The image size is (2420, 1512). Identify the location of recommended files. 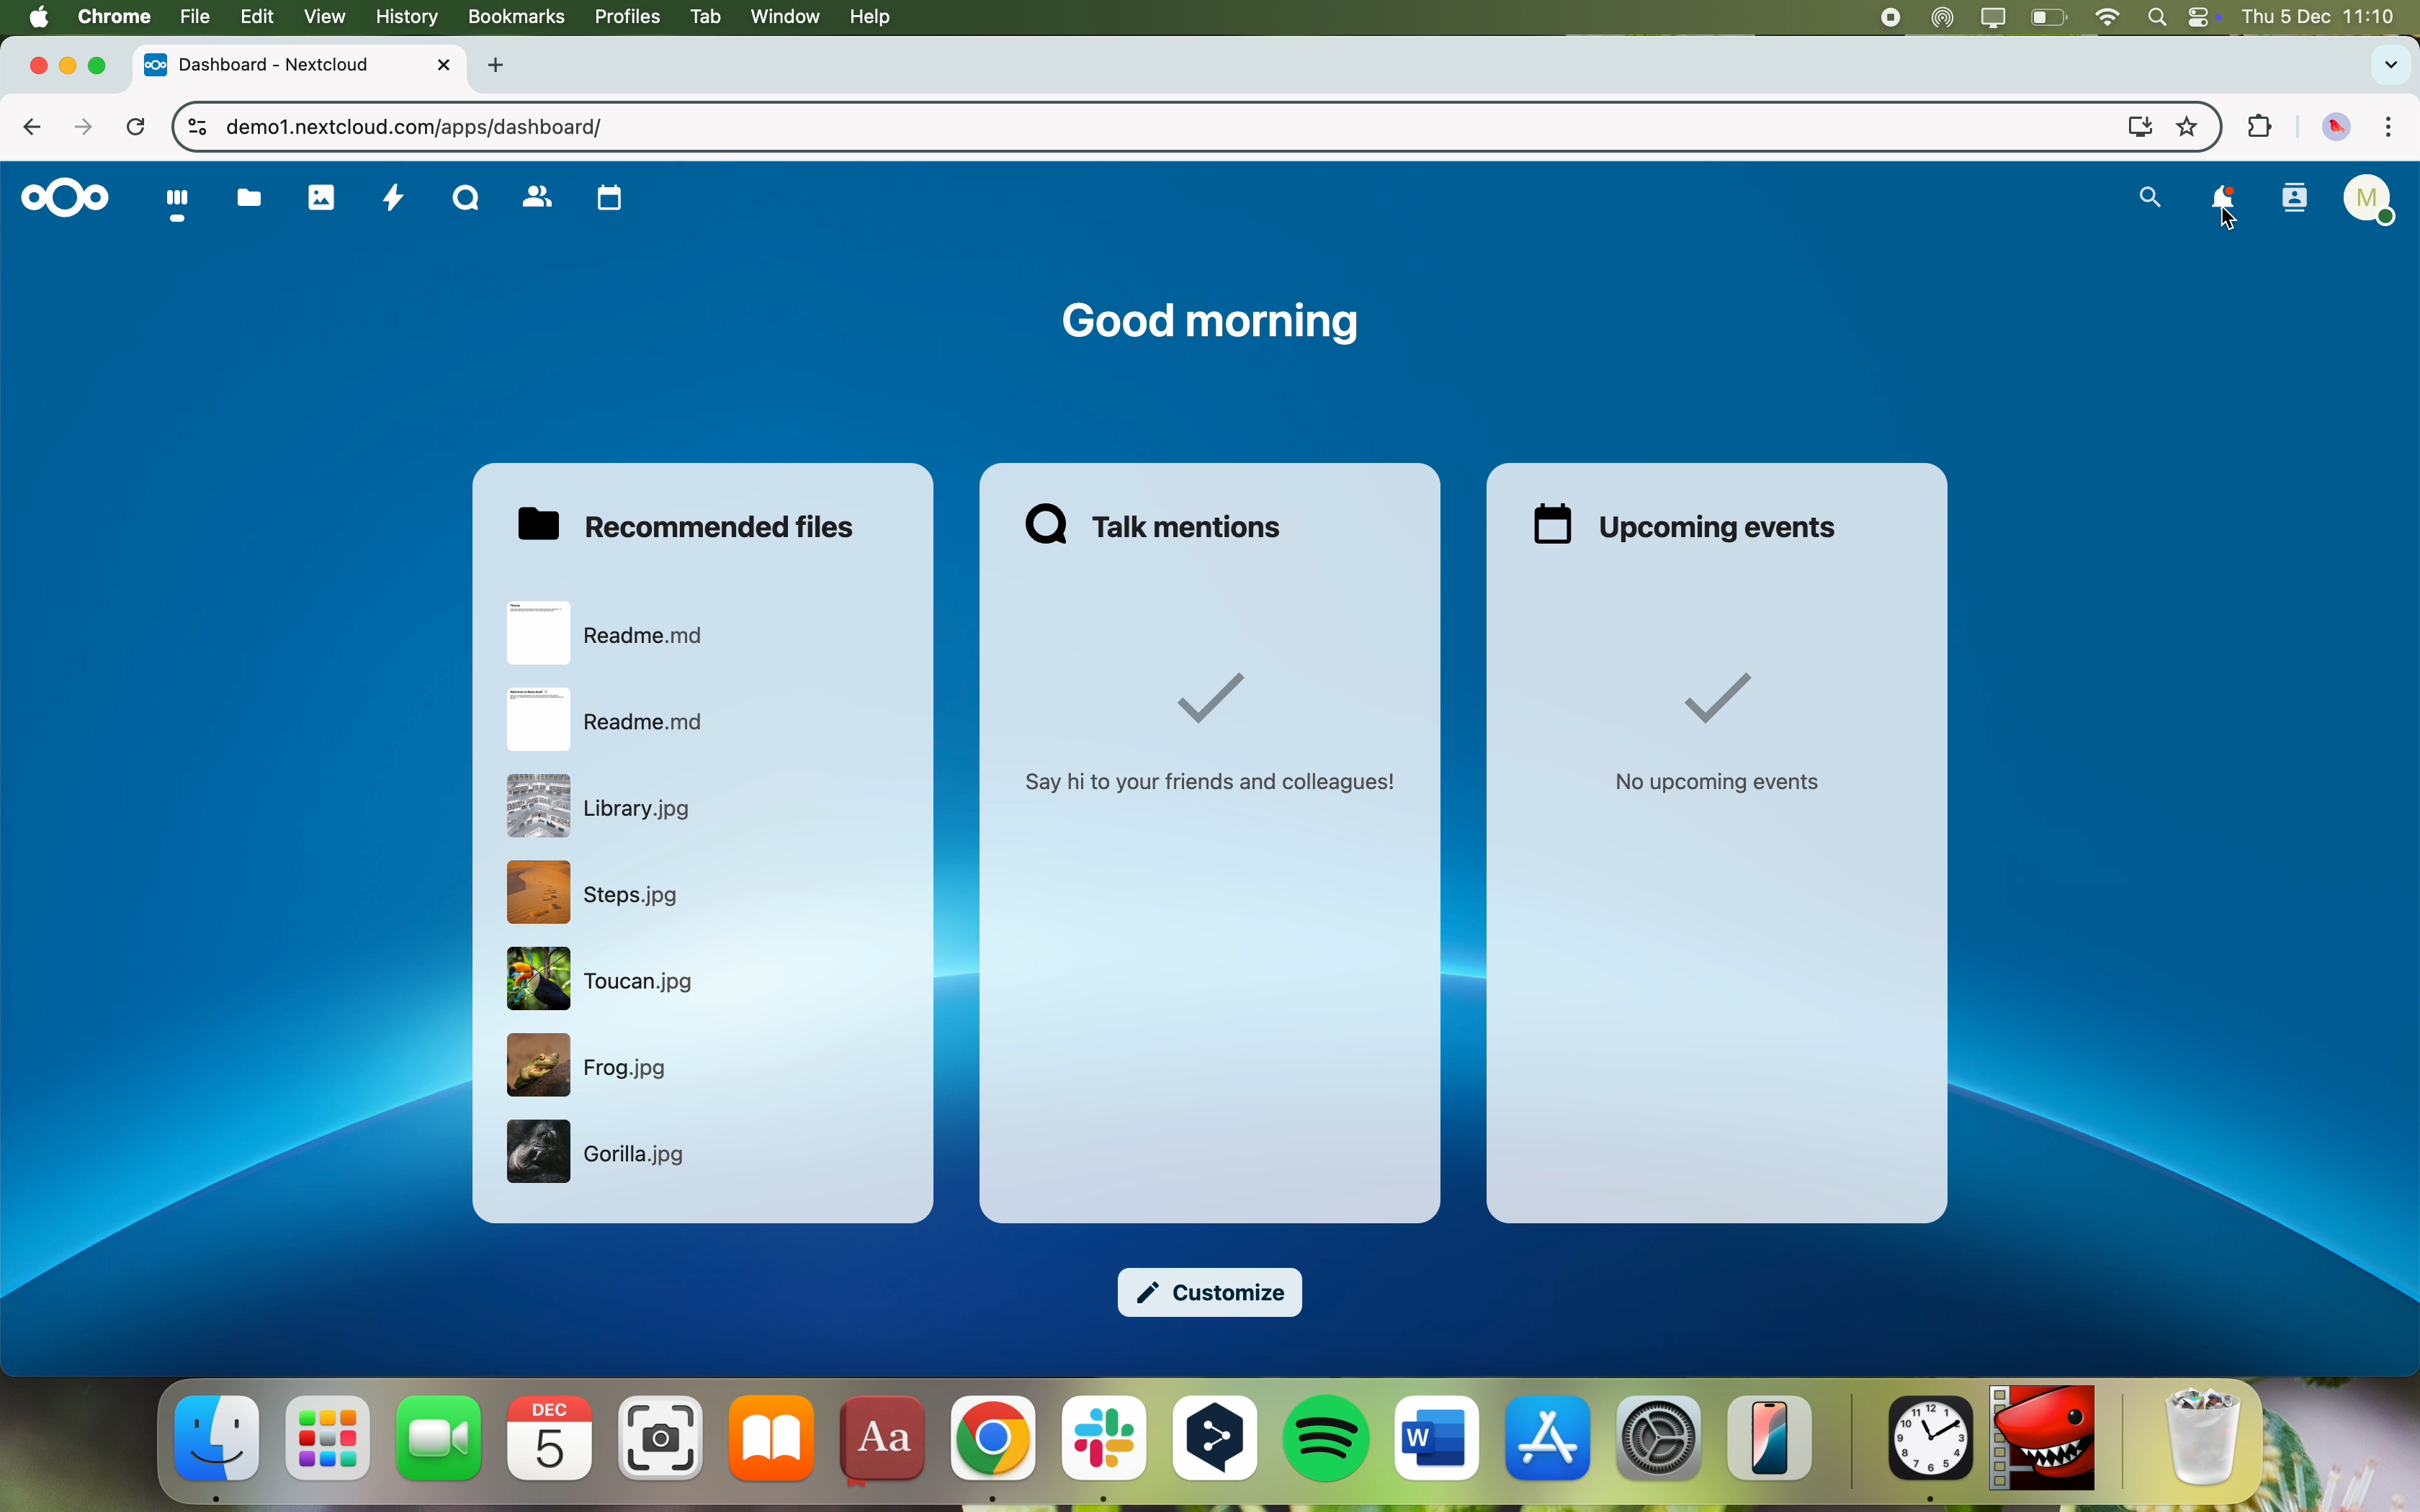
(693, 523).